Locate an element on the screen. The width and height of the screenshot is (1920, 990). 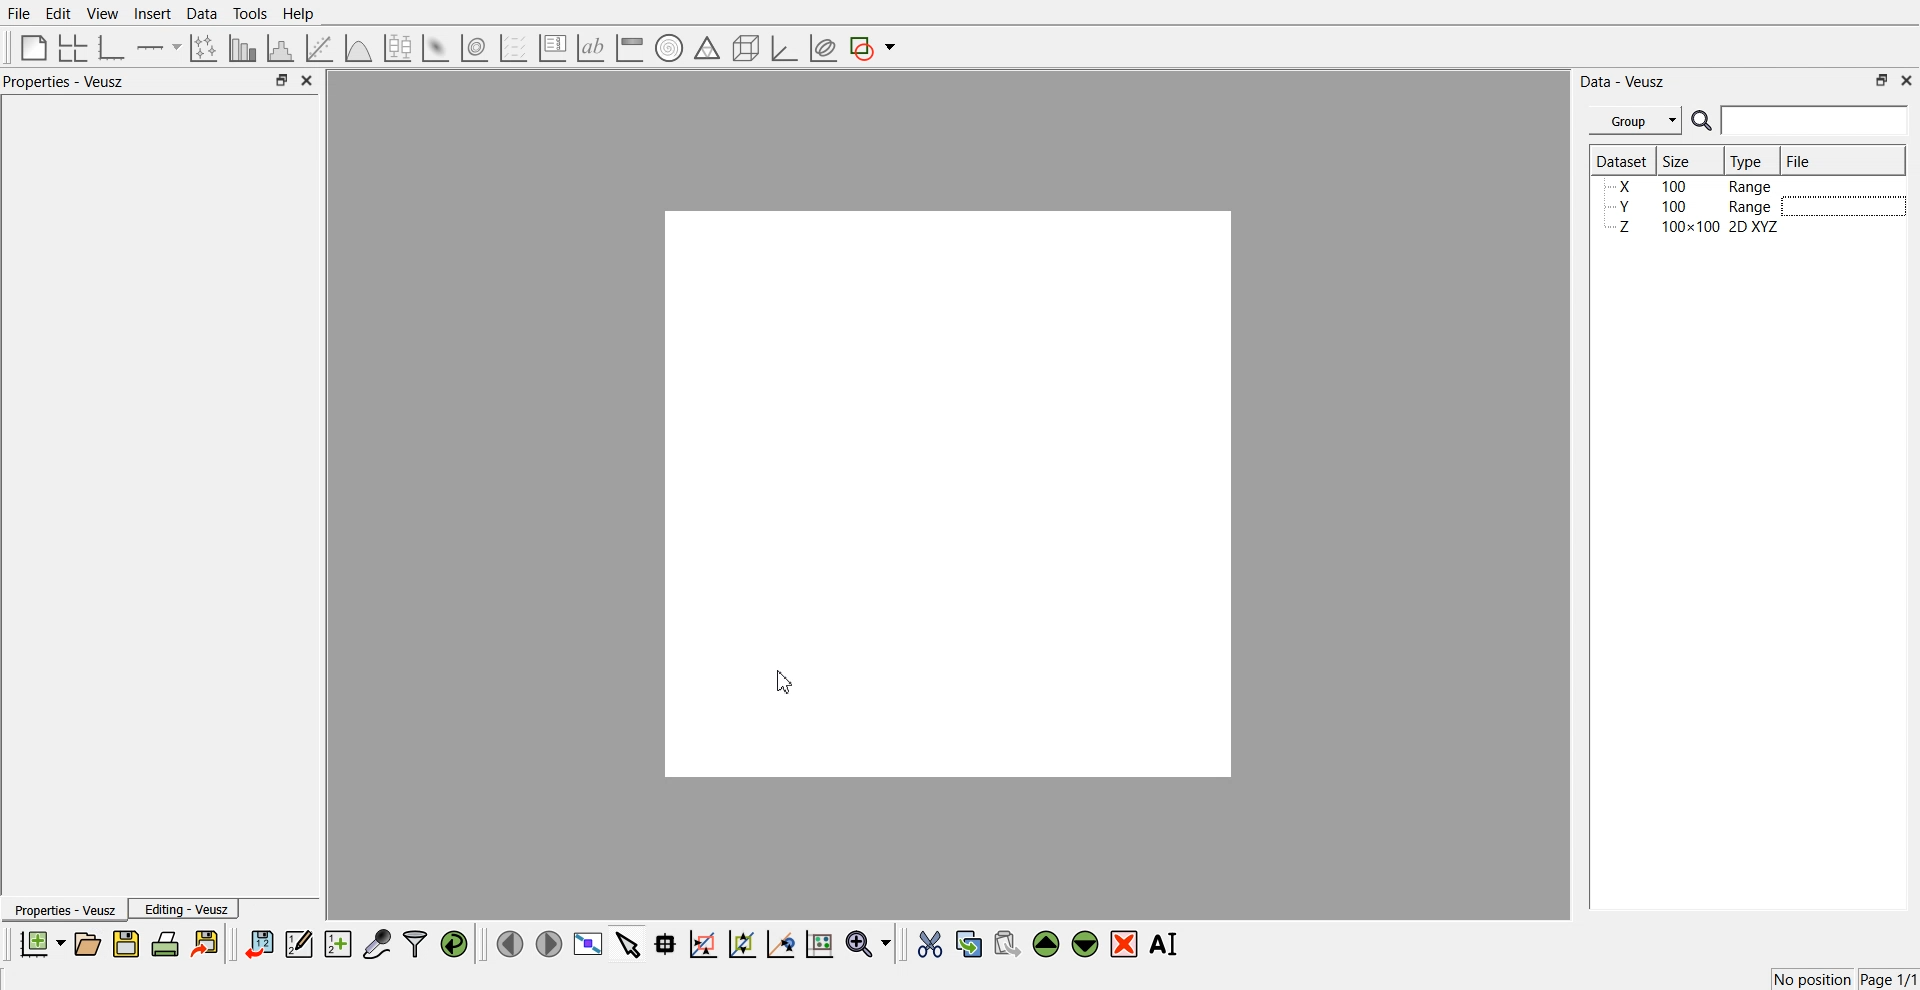
Move to the previous page is located at coordinates (510, 943).